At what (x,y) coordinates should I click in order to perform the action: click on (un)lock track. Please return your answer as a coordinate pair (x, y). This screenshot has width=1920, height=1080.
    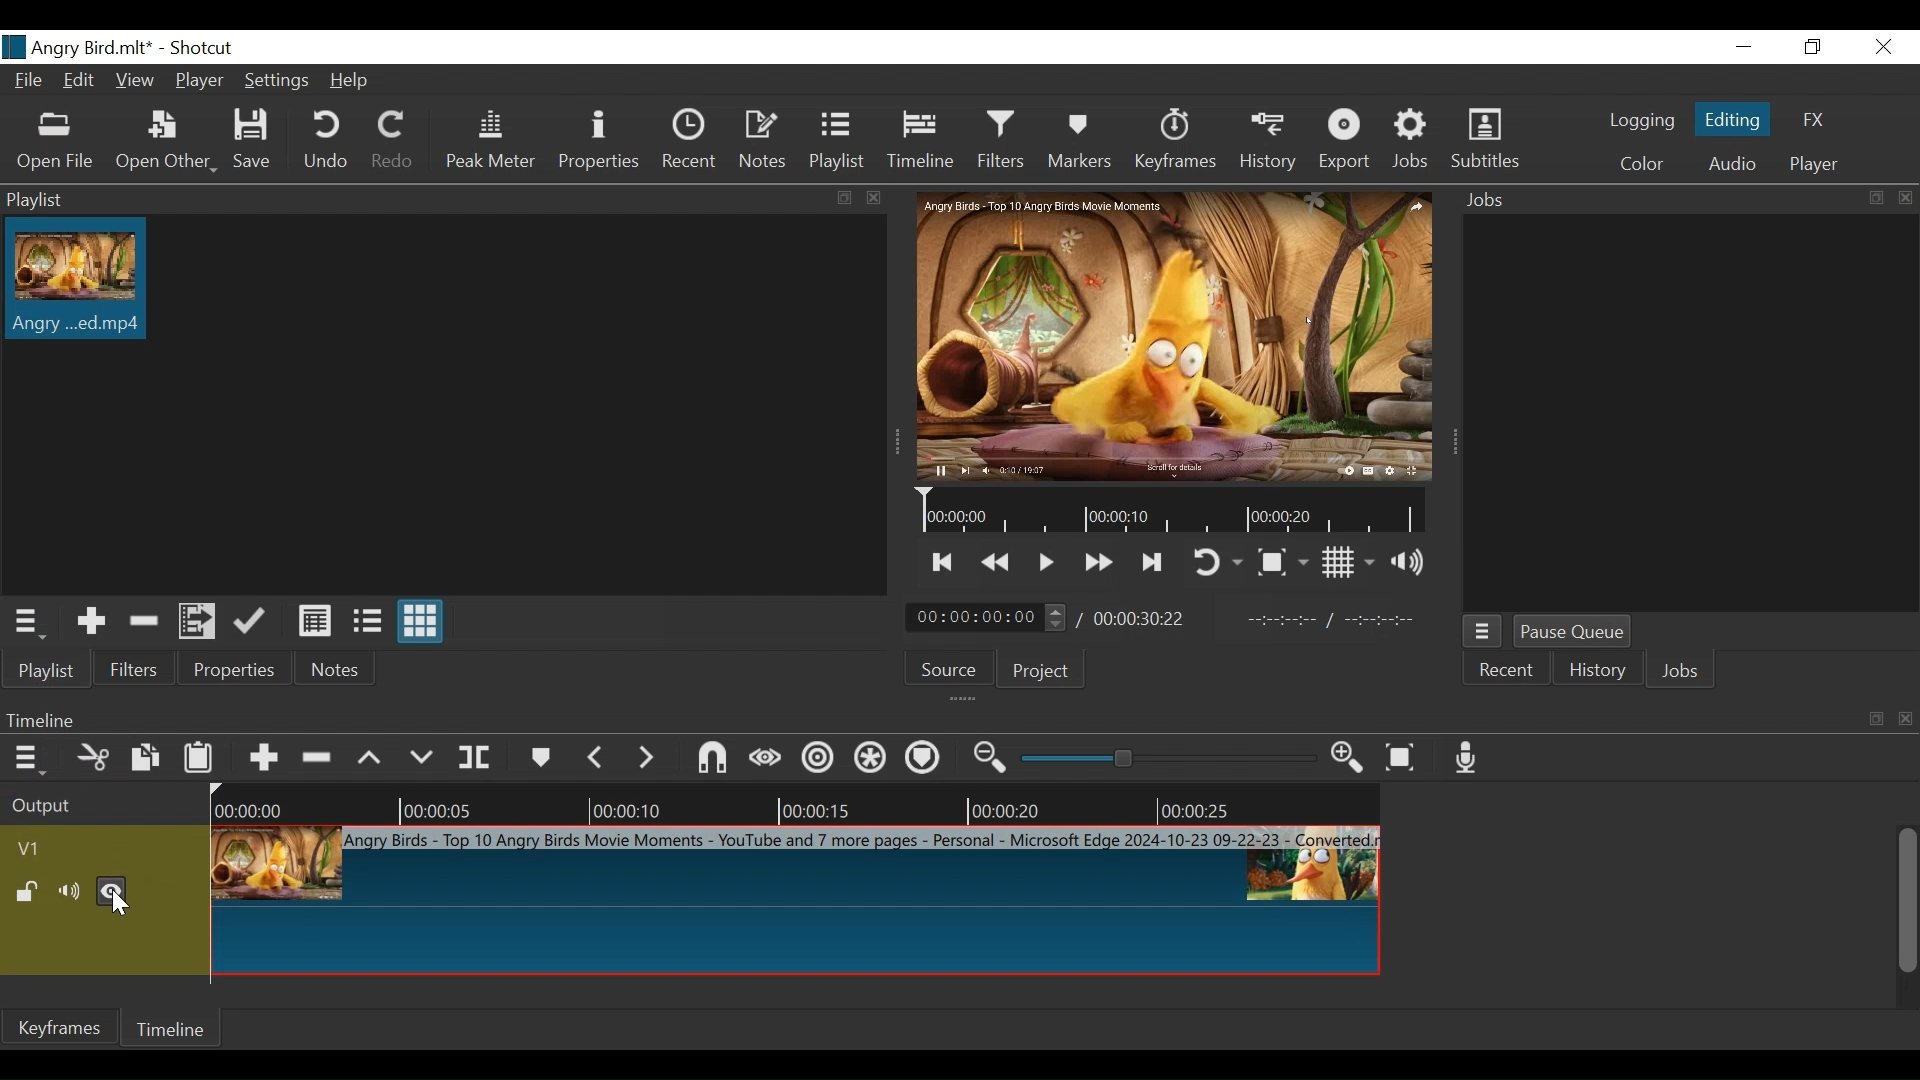
    Looking at the image, I should click on (25, 891).